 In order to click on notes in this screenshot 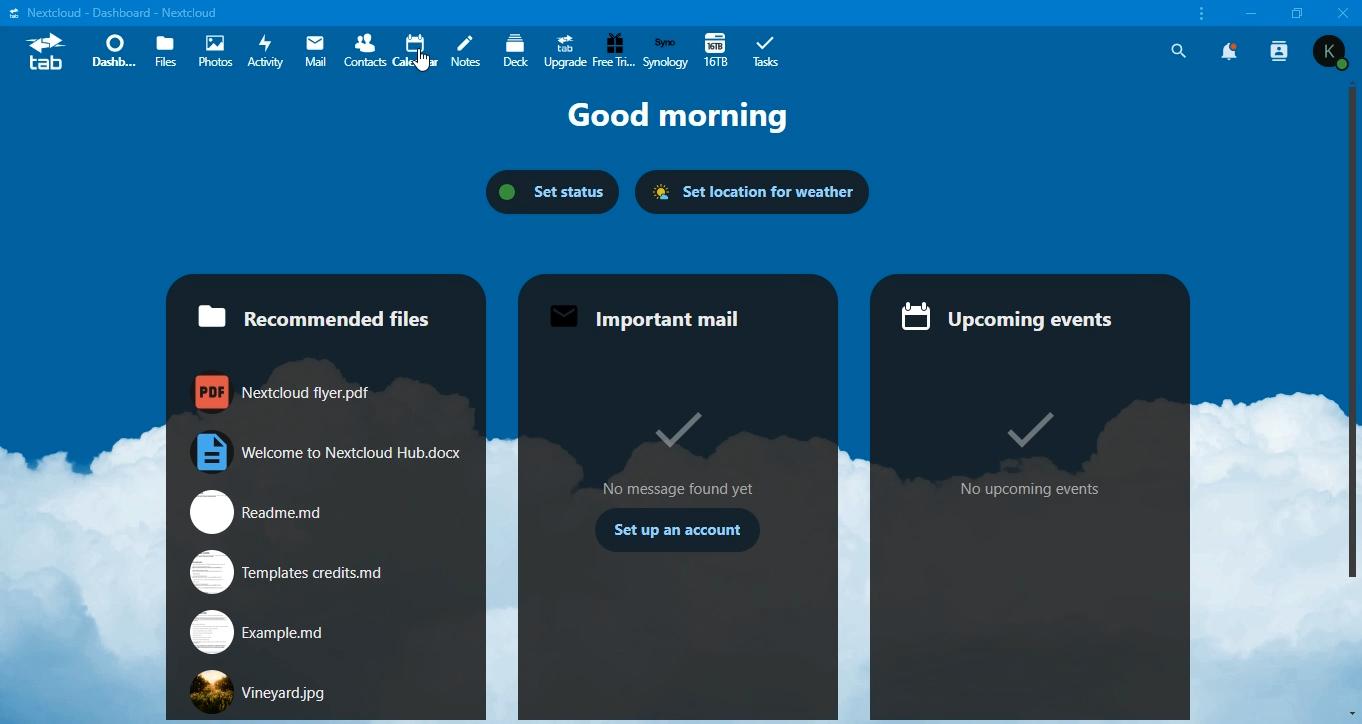, I will do `click(466, 48)`.